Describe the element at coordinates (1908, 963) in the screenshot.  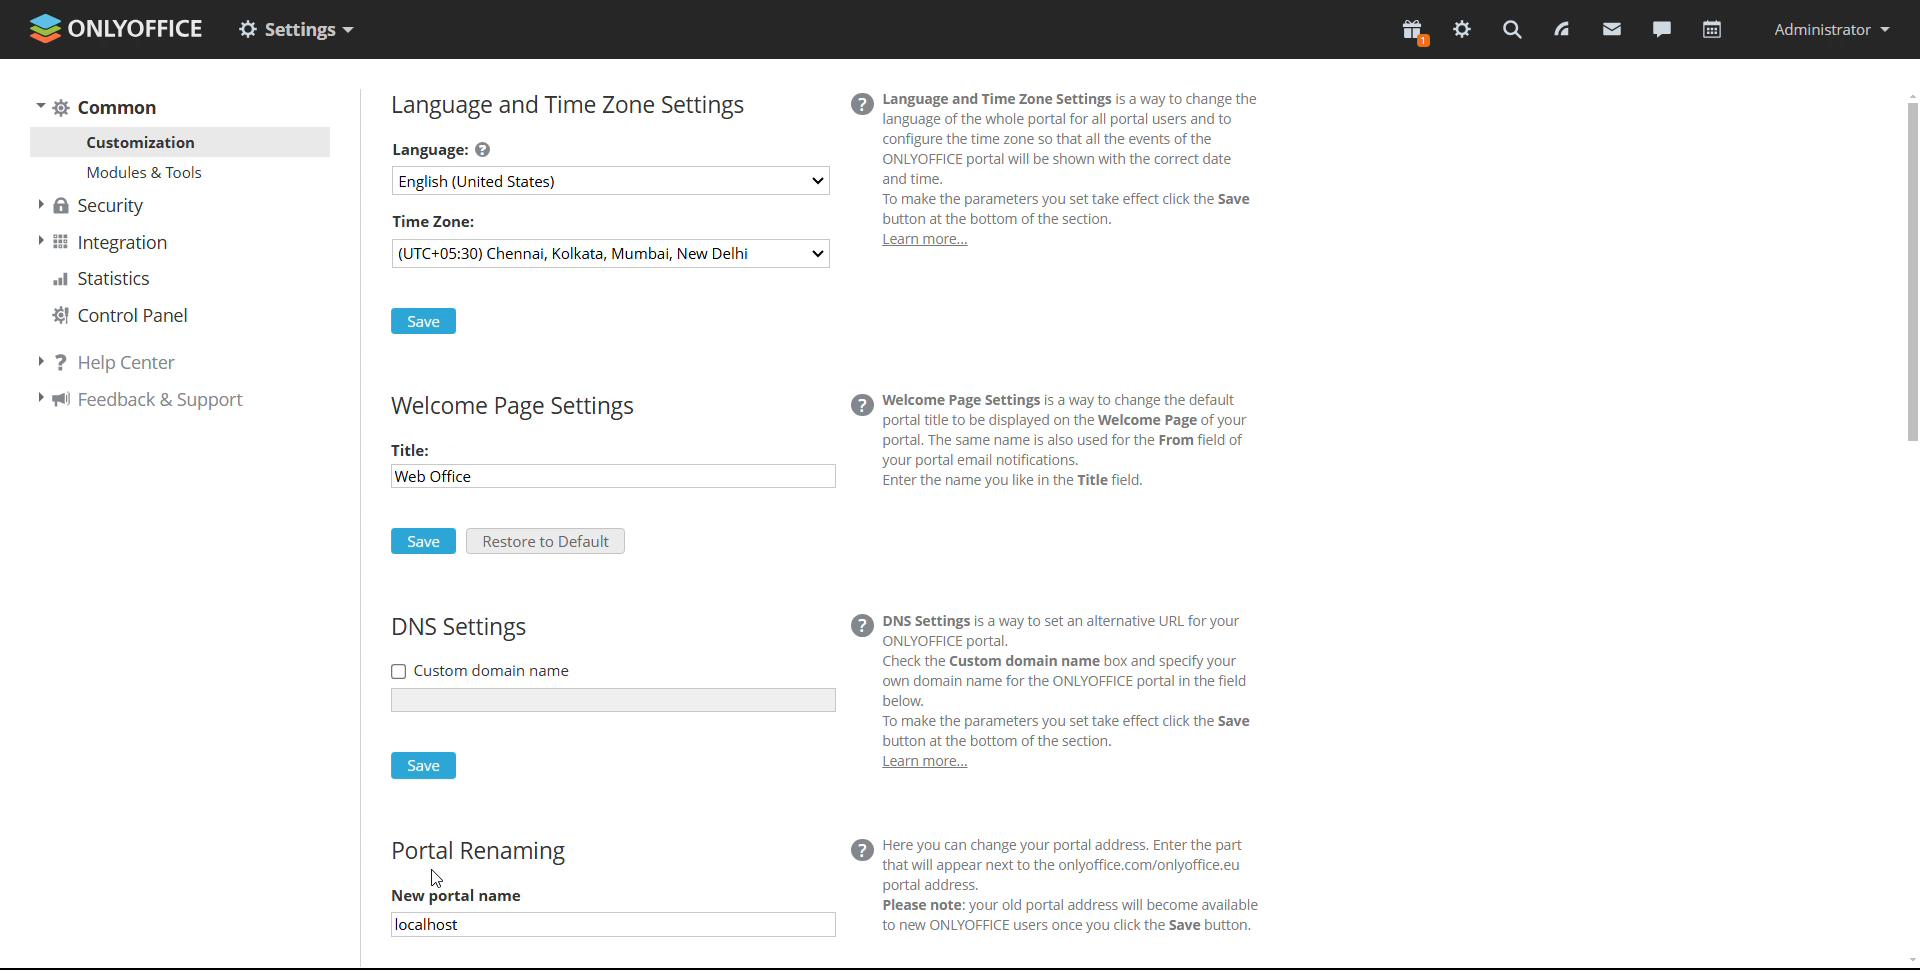
I see `scroll down` at that location.